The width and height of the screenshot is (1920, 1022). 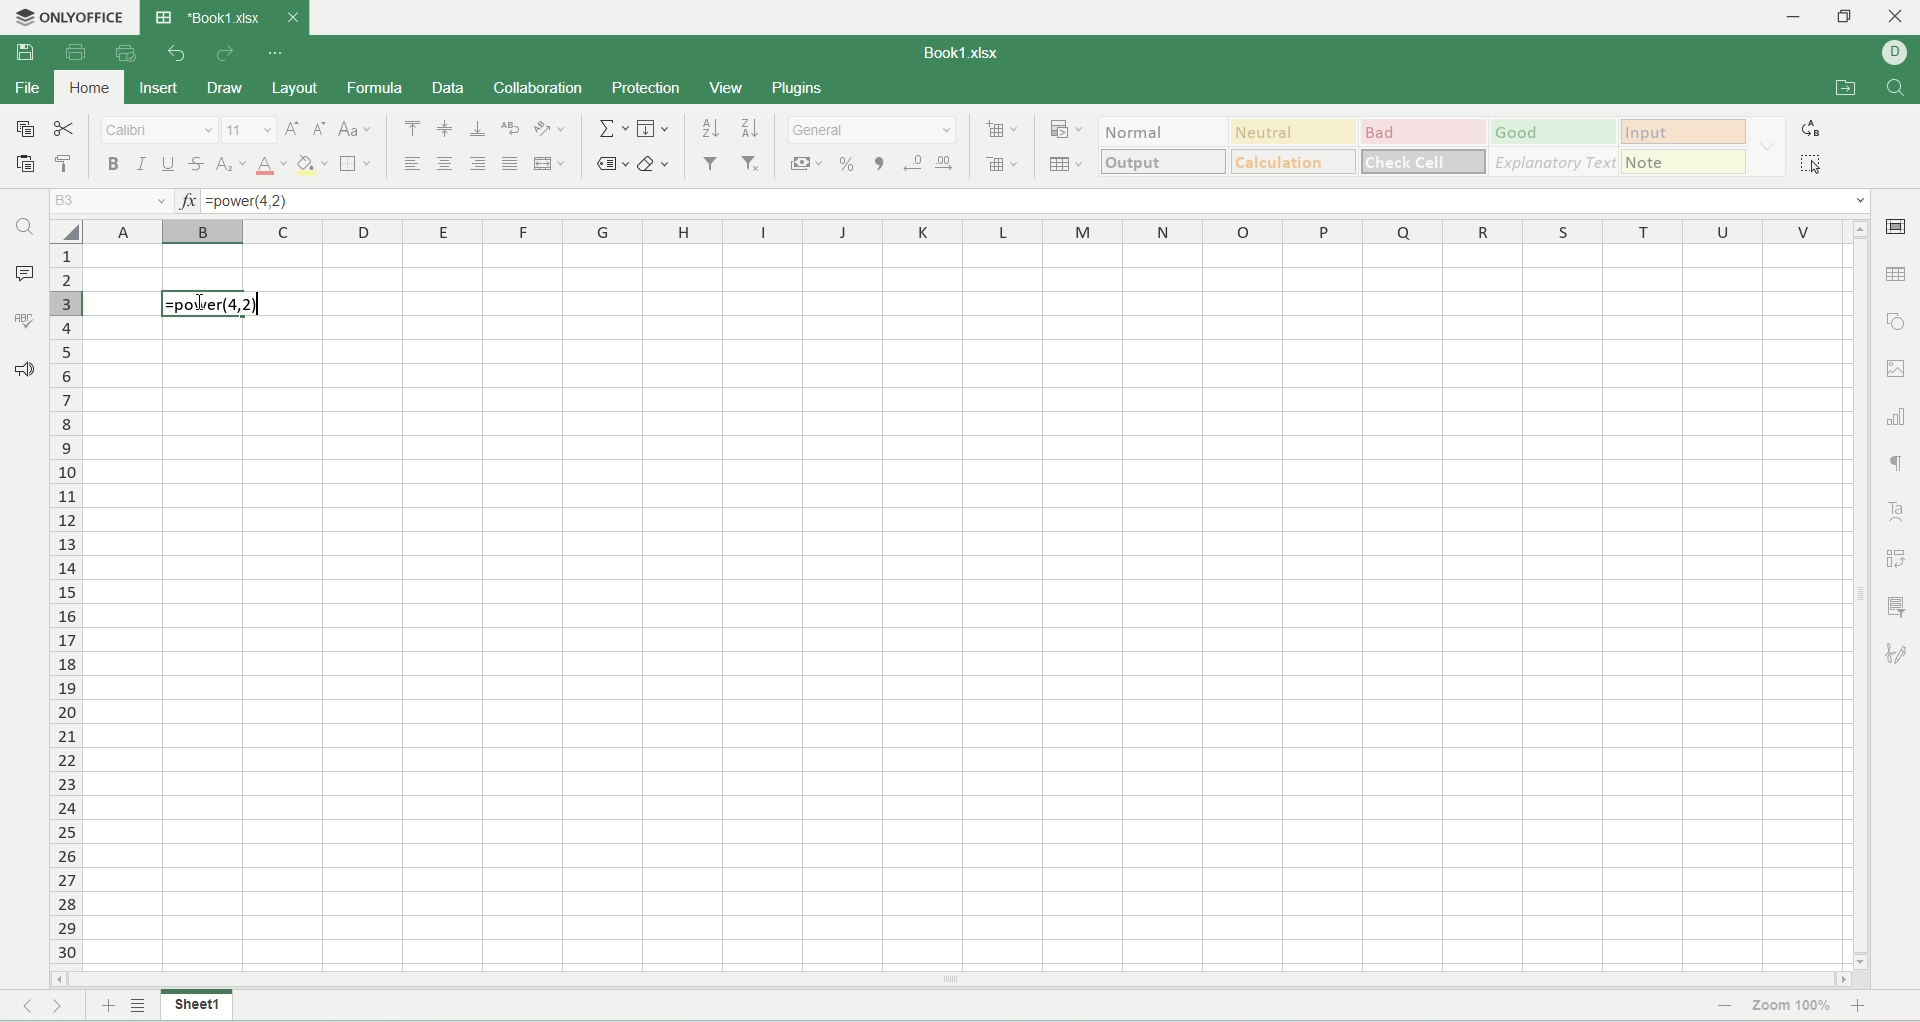 What do you see at coordinates (1767, 146) in the screenshot?
I see `cell style` at bounding box center [1767, 146].